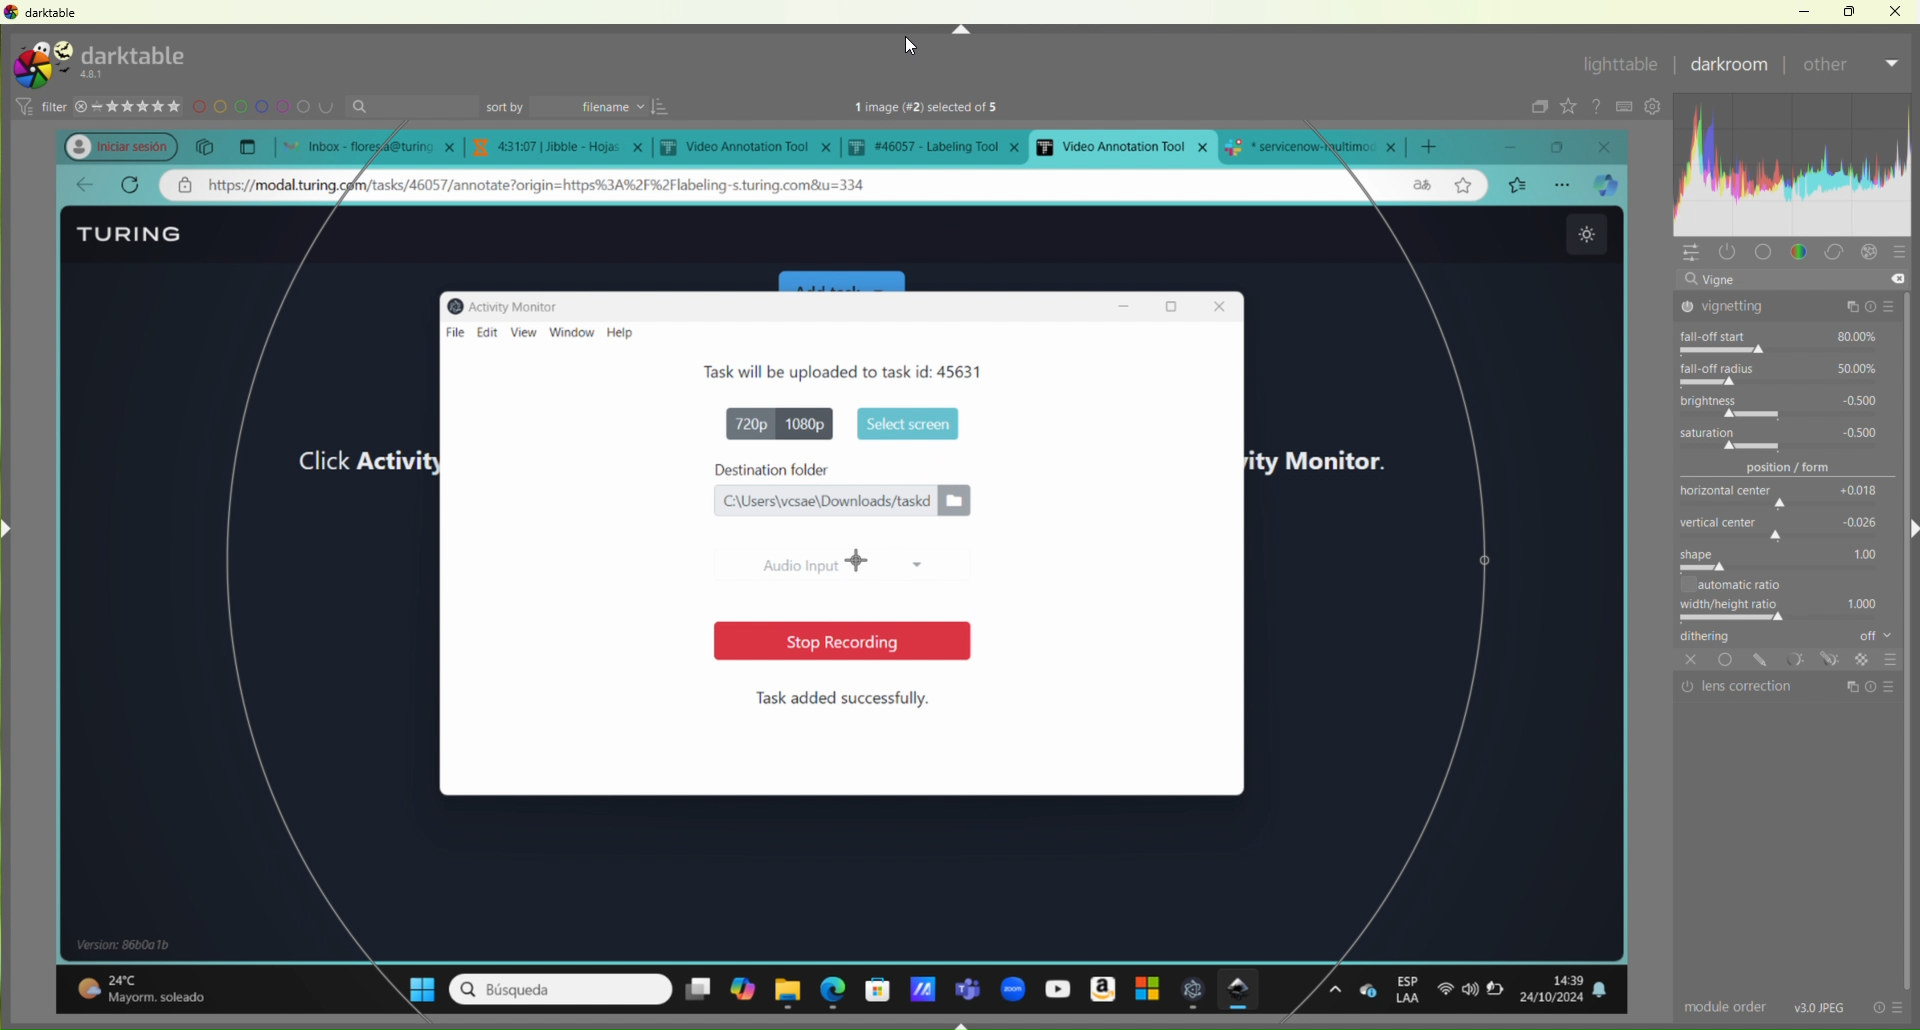 The image size is (1920, 1030). What do you see at coordinates (1806, 12) in the screenshot?
I see `Minimize` at bounding box center [1806, 12].